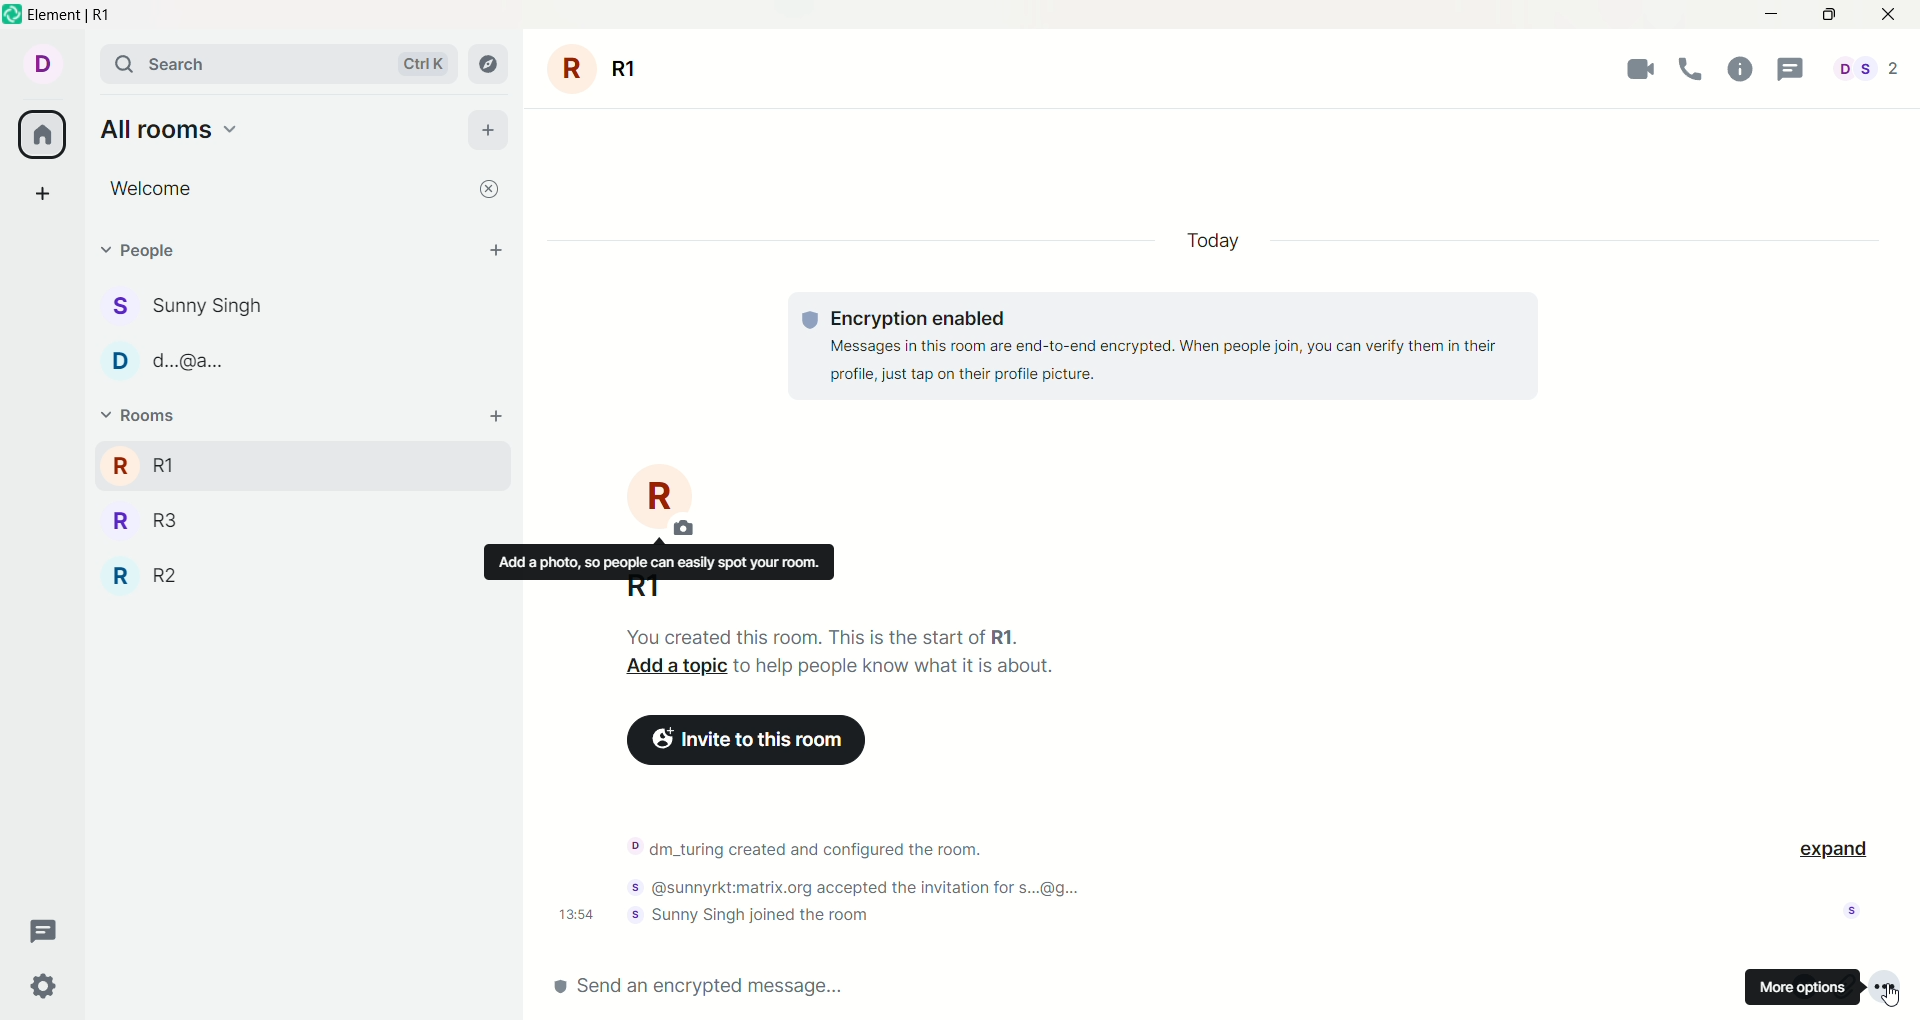 The image size is (1920, 1020). Describe the element at coordinates (1791, 68) in the screenshot. I see `threads` at that location.